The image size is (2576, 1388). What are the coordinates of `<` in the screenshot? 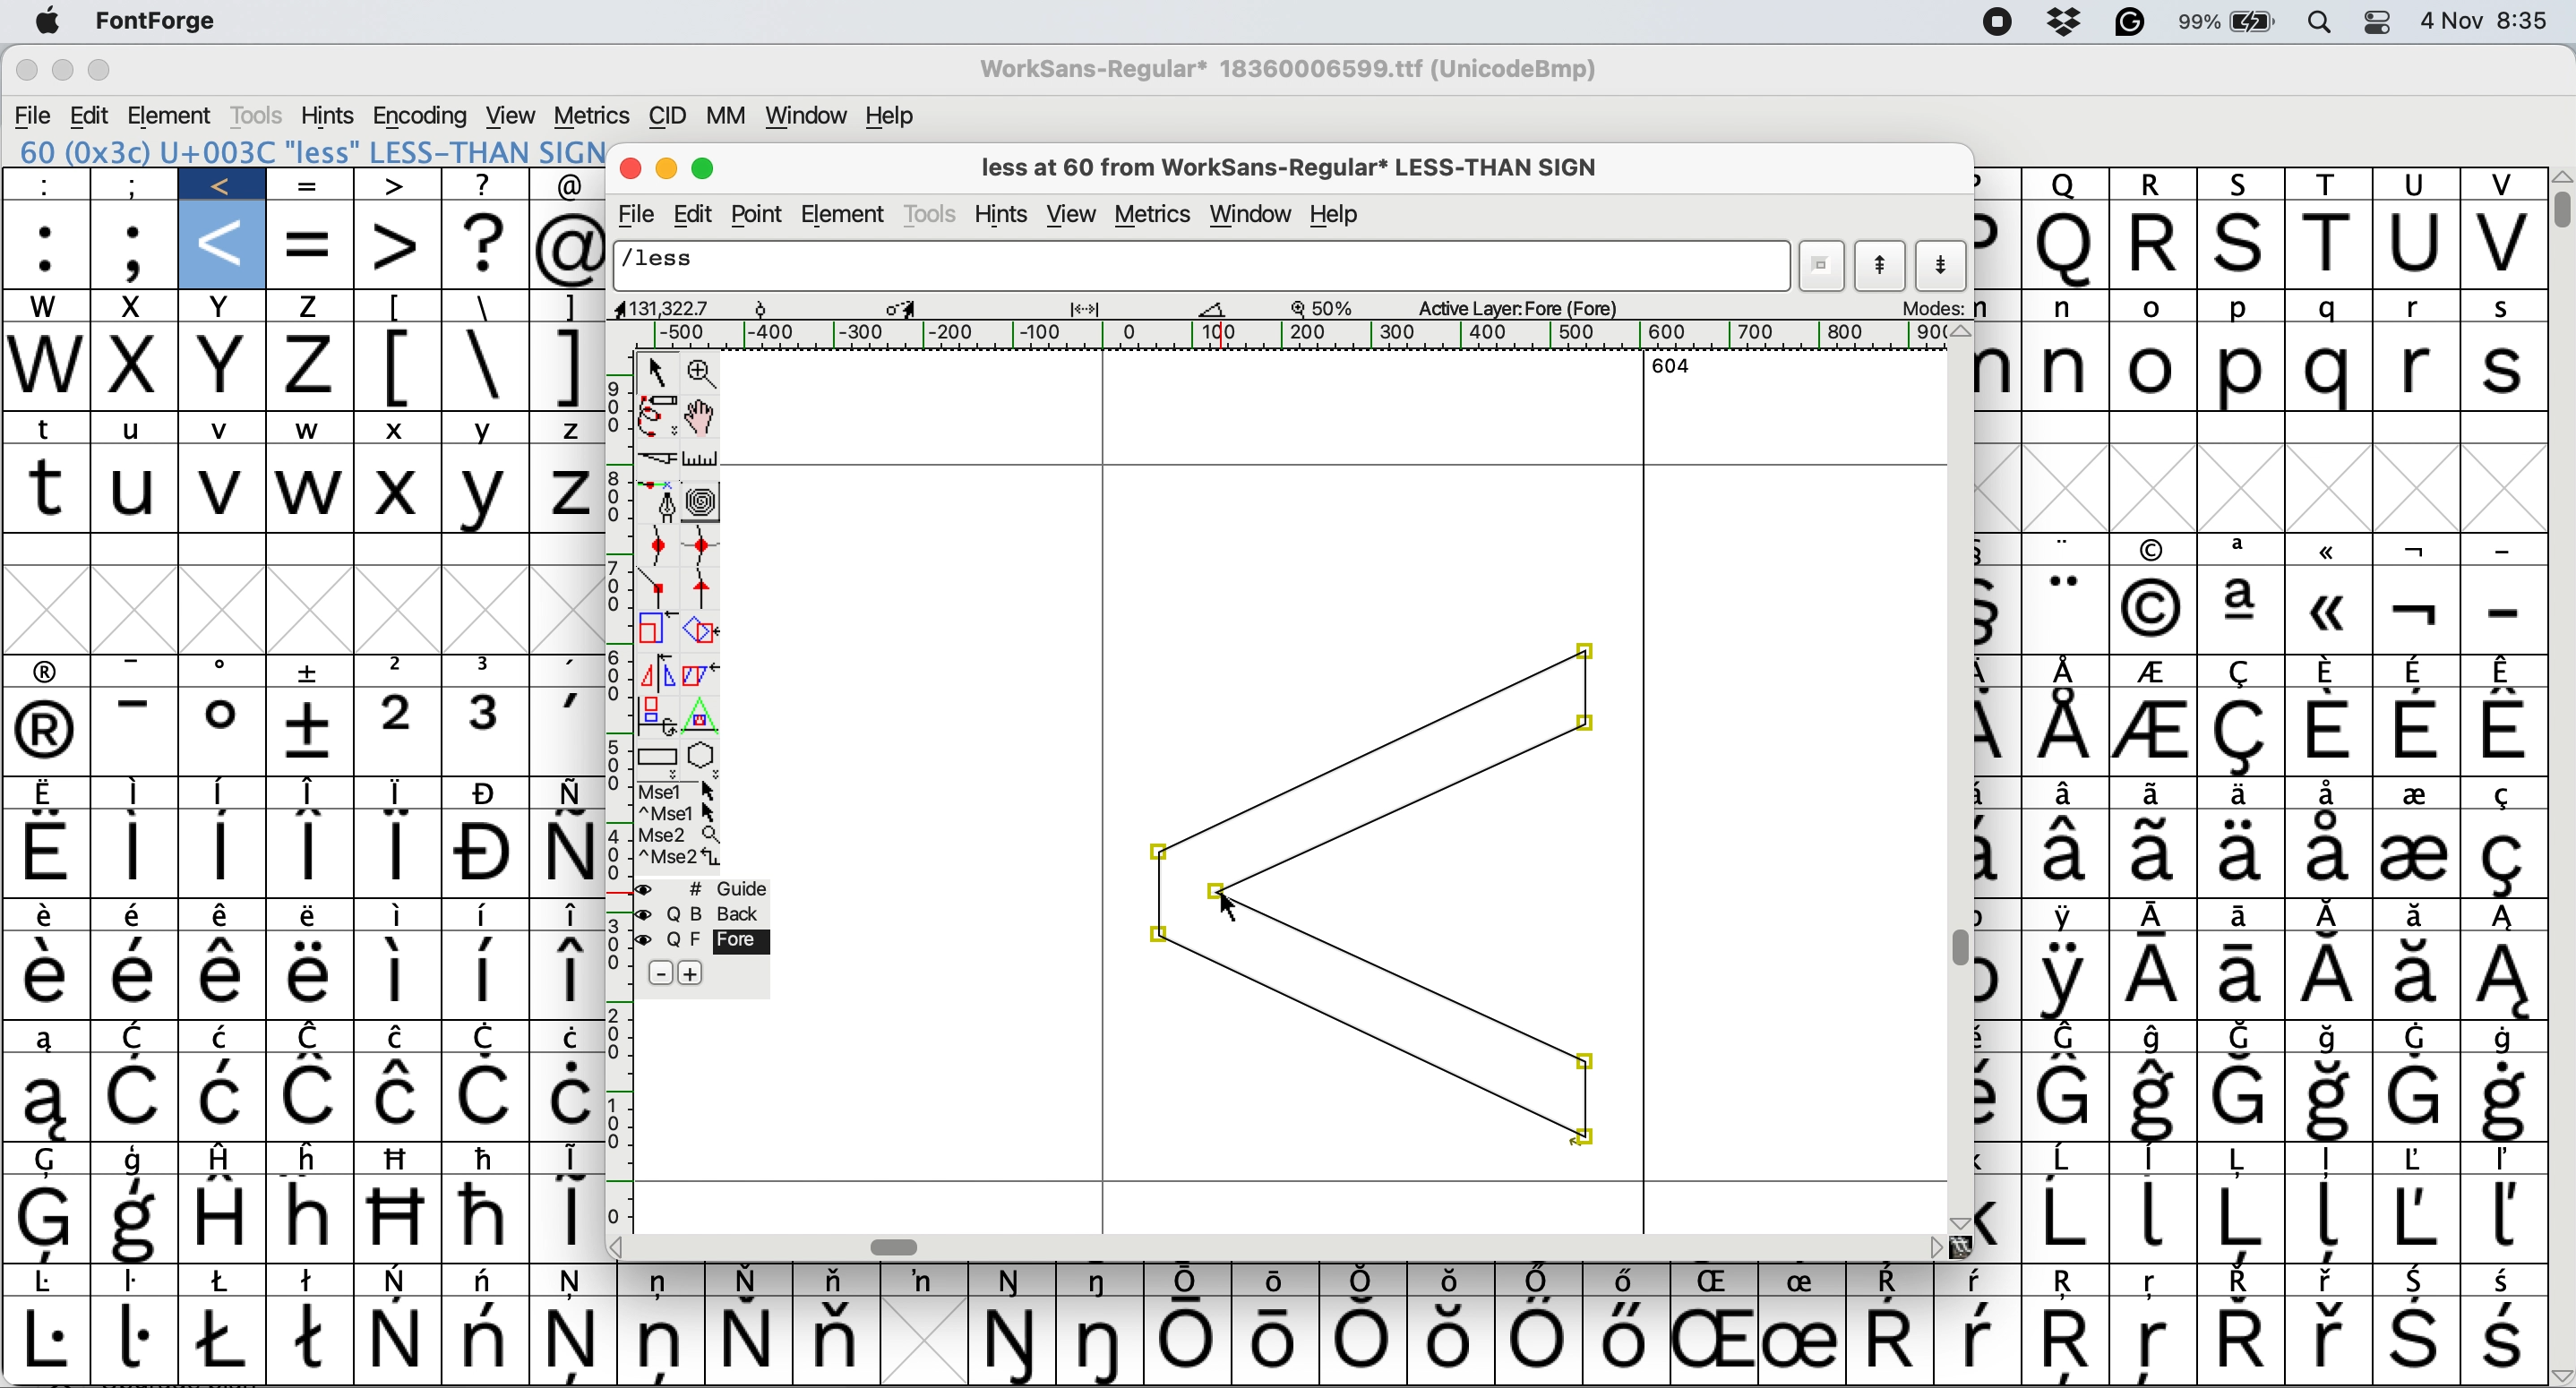 It's located at (225, 185).